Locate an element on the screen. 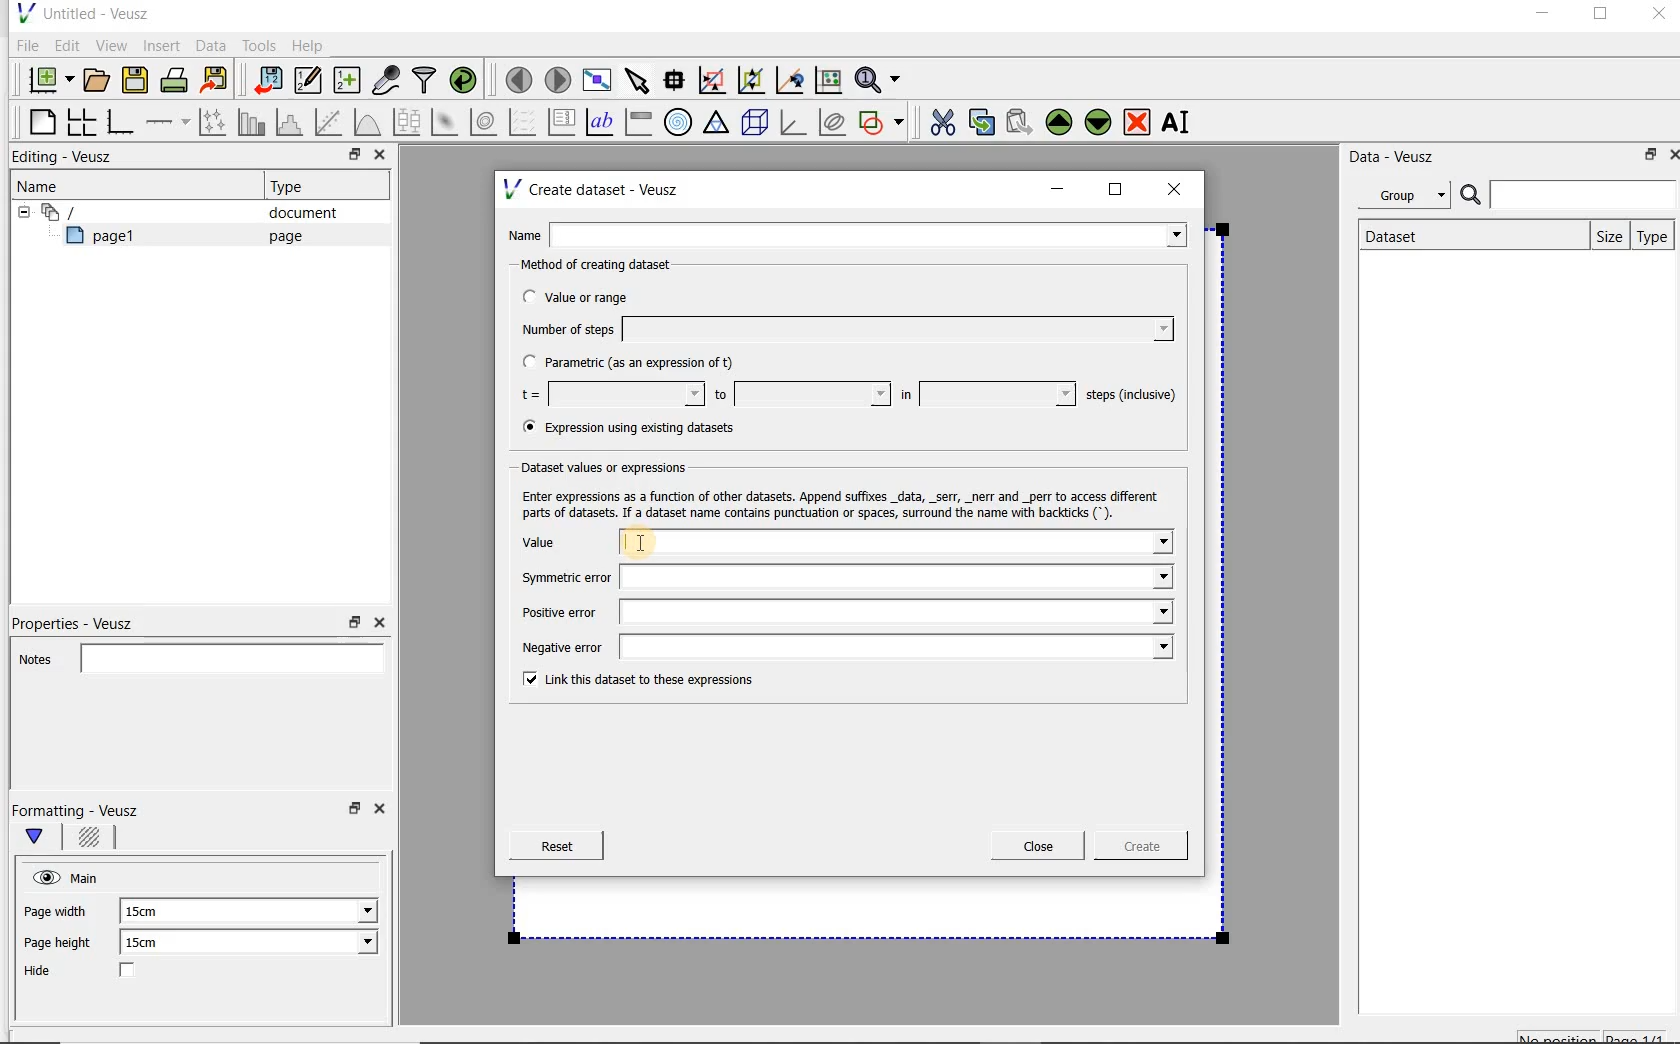 The height and width of the screenshot is (1044, 1680). text label is located at coordinates (602, 121).